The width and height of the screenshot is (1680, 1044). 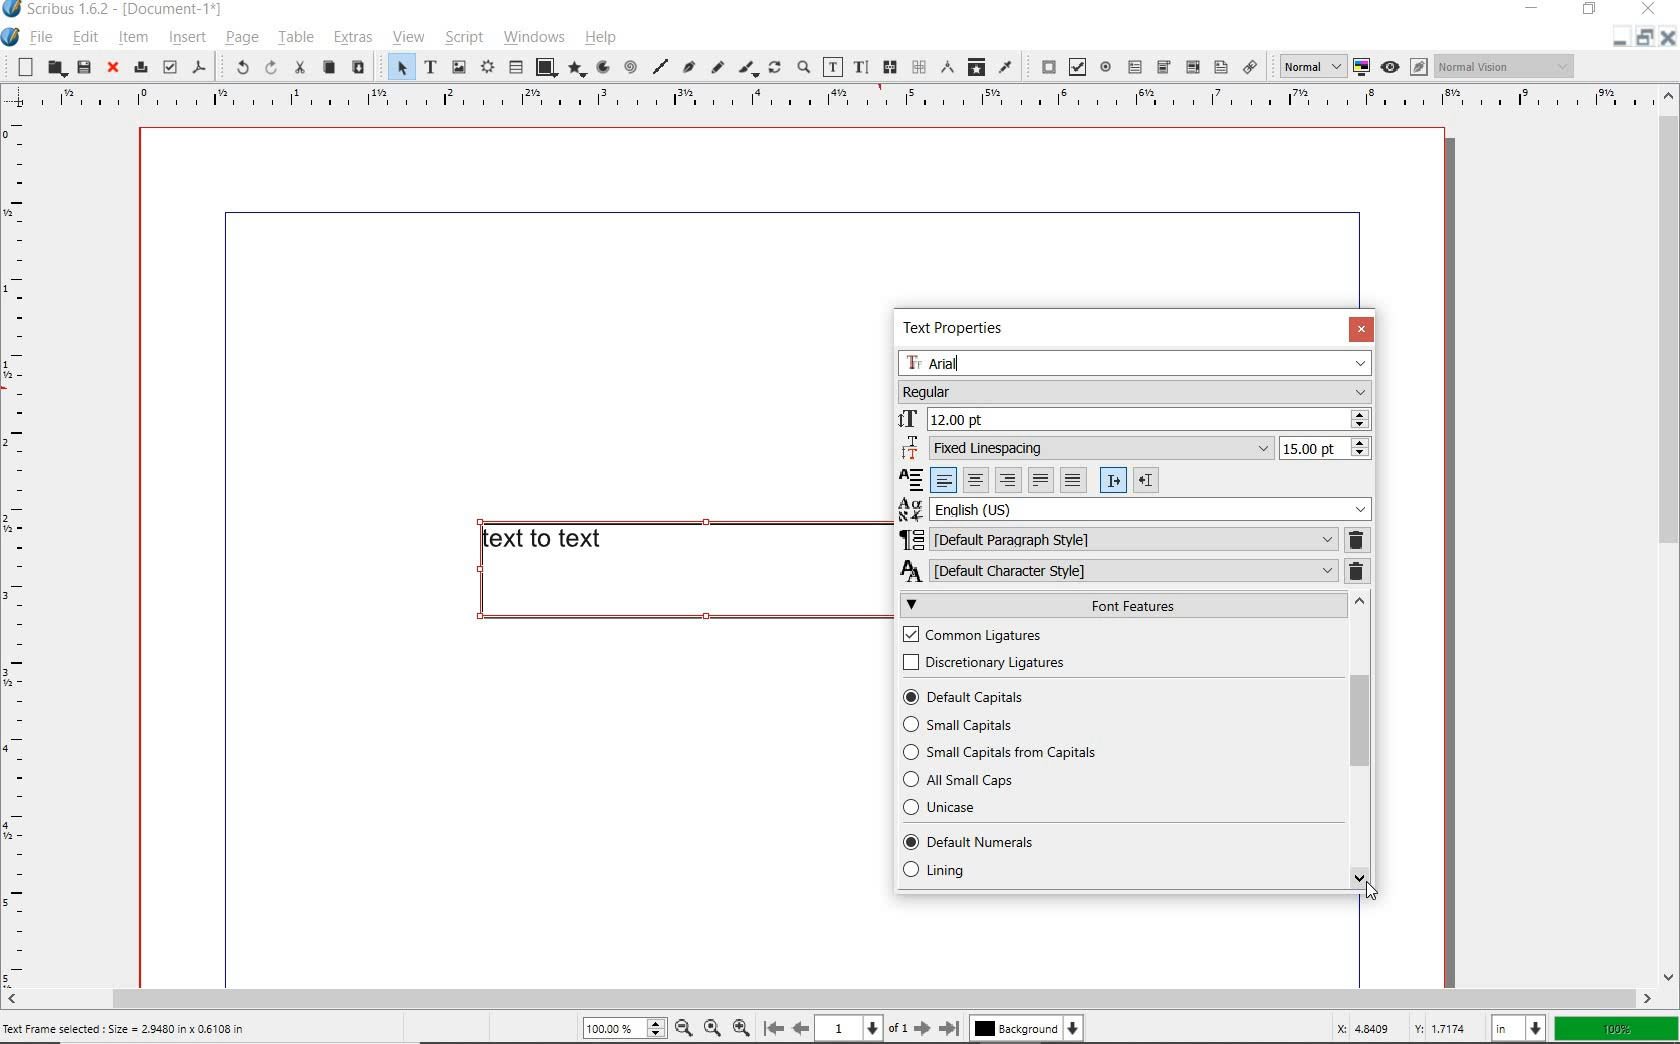 I want to click on Minimize, so click(x=1643, y=39).